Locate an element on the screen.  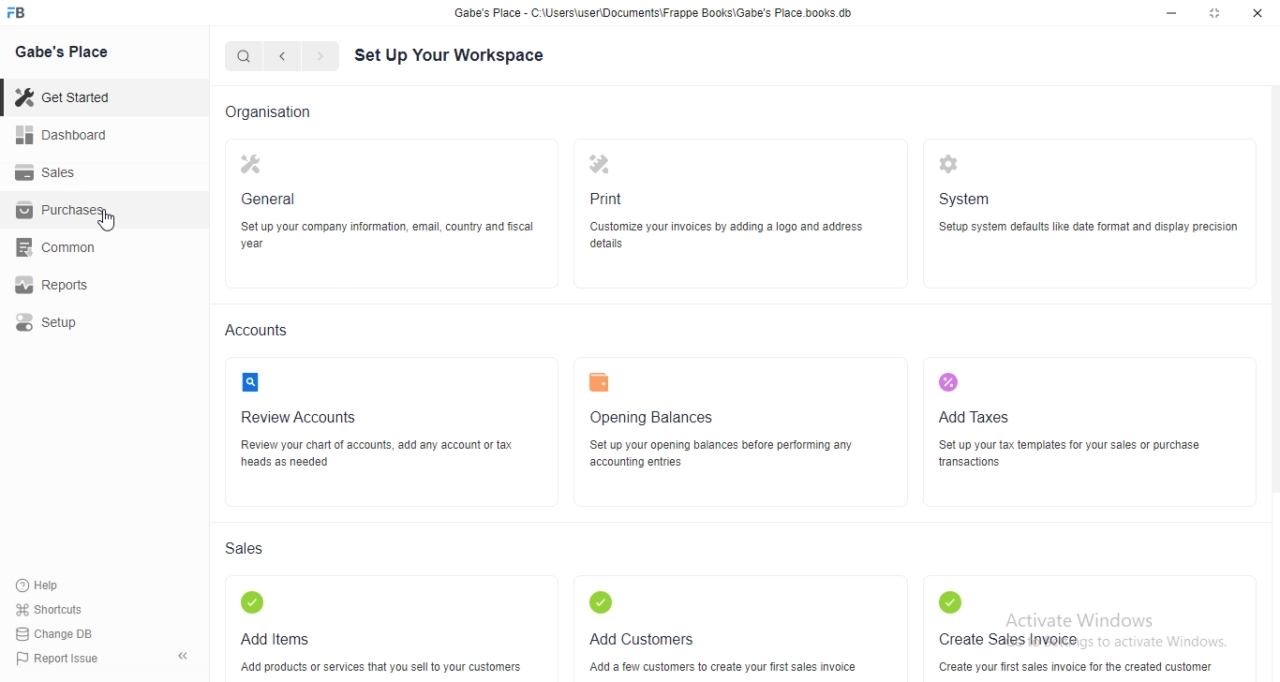
Report Issue is located at coordinates (58, 658).